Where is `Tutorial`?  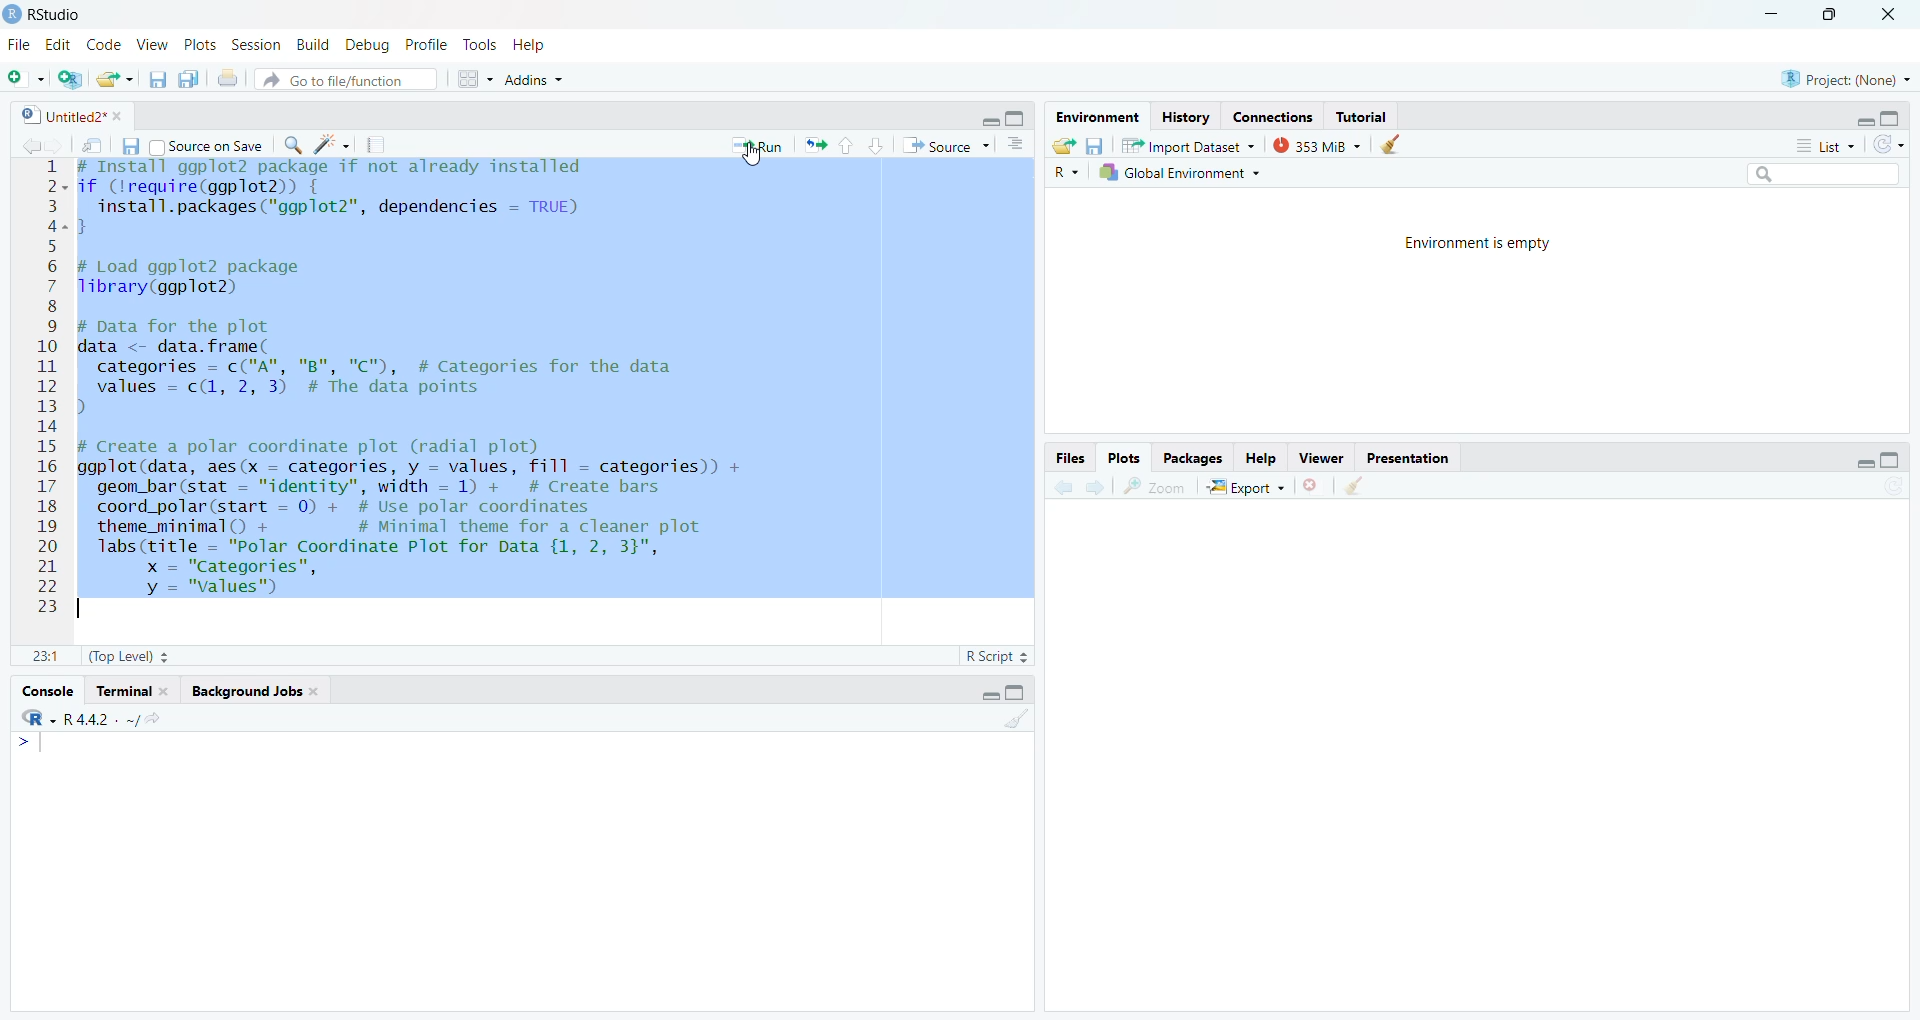 Tutorial is located at coordinates (1360, 115).